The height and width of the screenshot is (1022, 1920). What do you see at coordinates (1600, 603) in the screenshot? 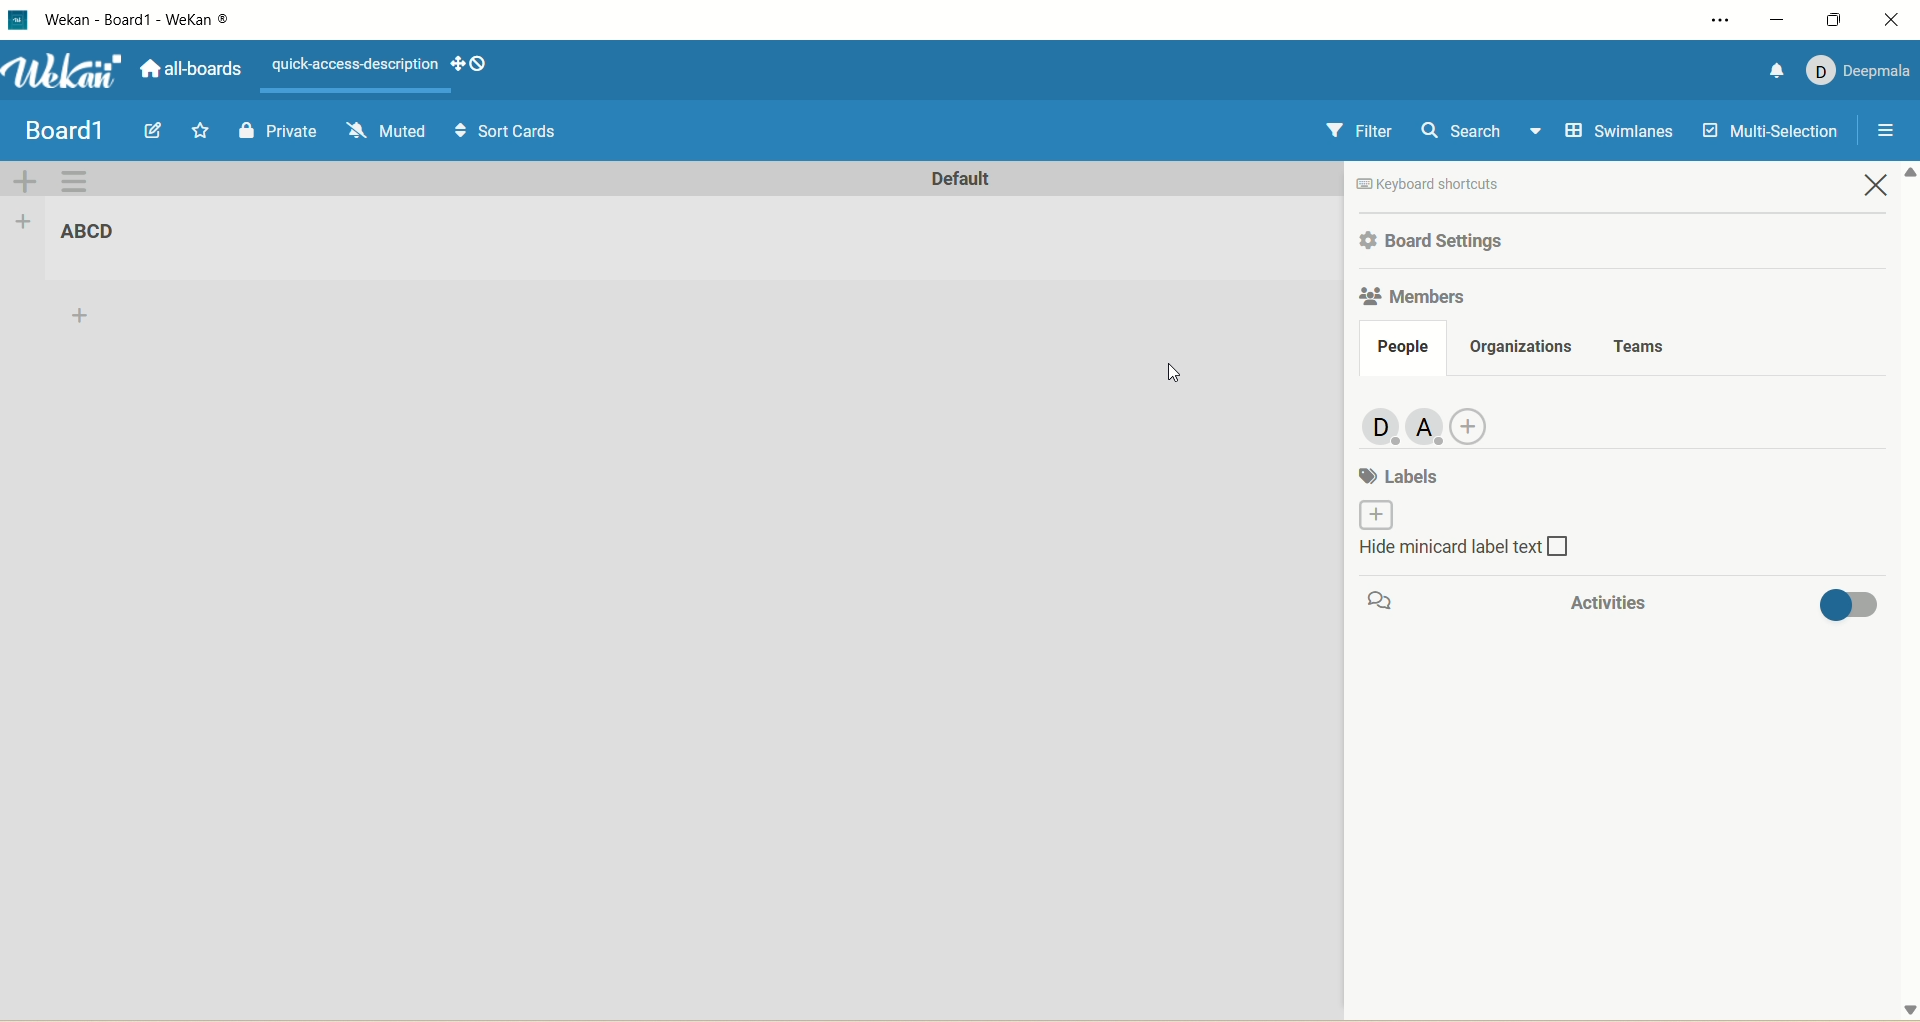
I see `activities` at bounding box center [1600, 603].